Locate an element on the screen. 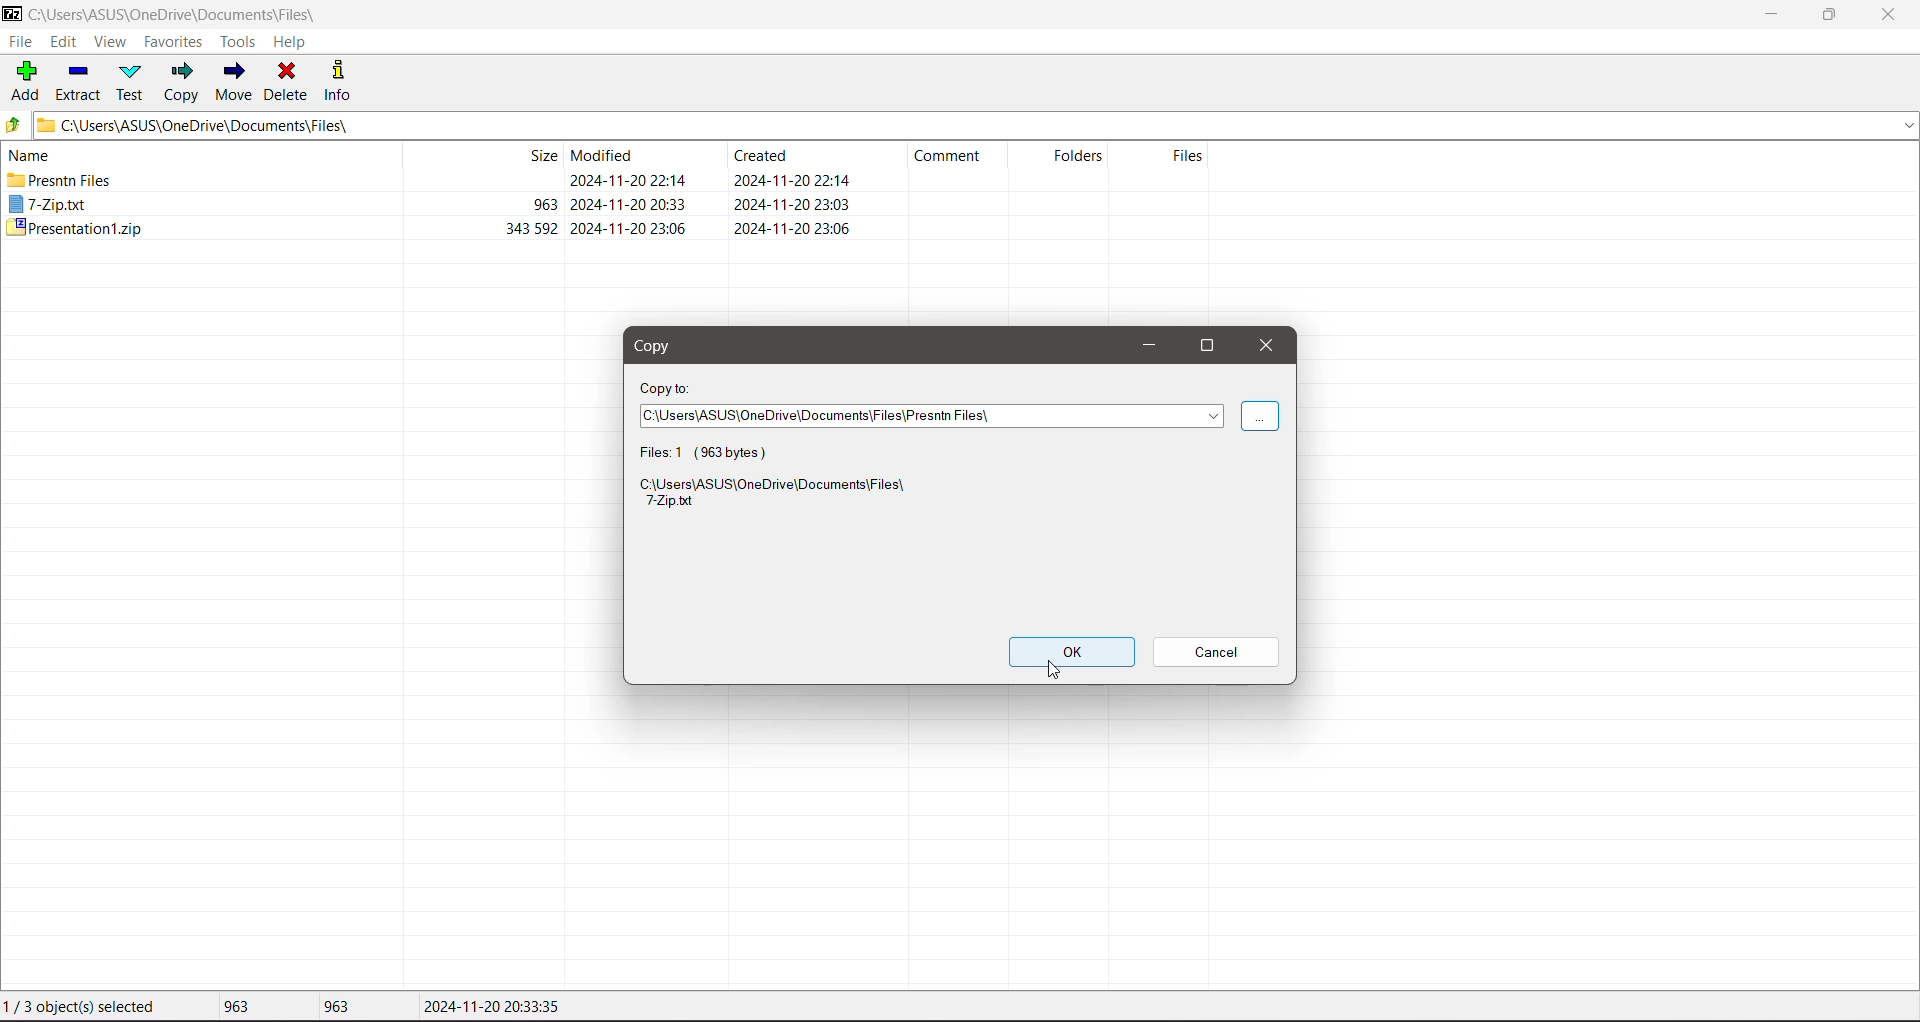  Current Folder Path is located at coordinates (974, 124).